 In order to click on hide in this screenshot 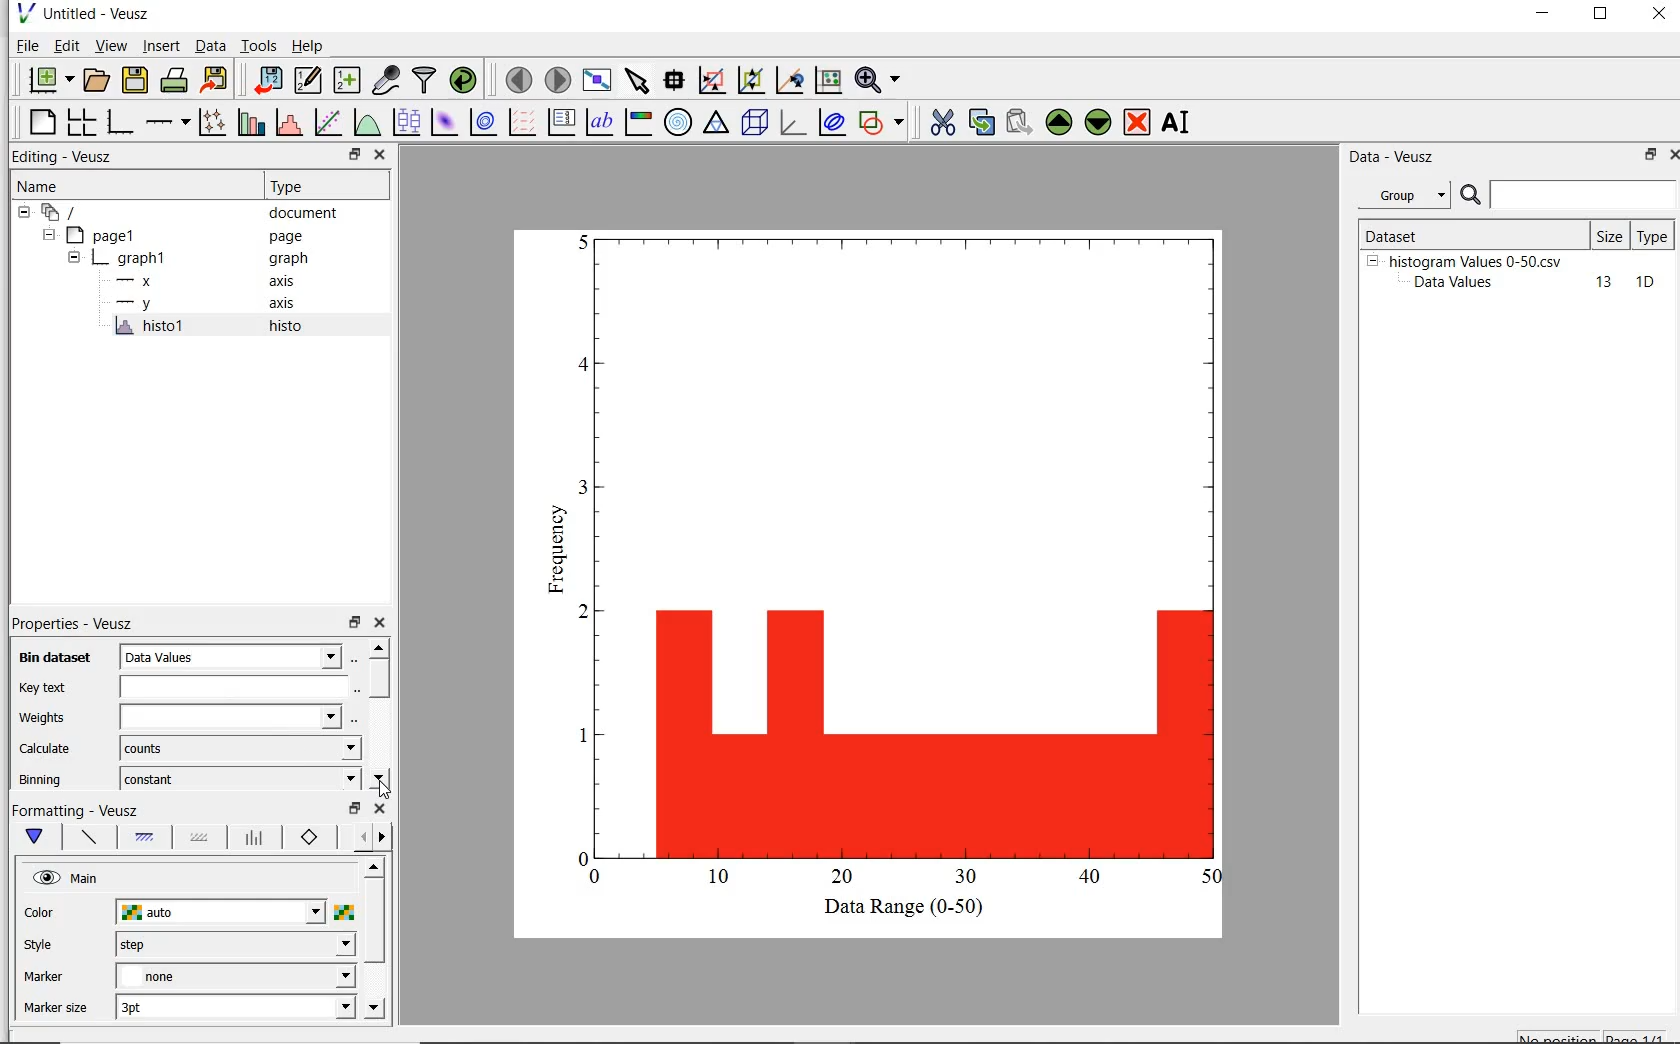, I will do `click(24, 213)`.